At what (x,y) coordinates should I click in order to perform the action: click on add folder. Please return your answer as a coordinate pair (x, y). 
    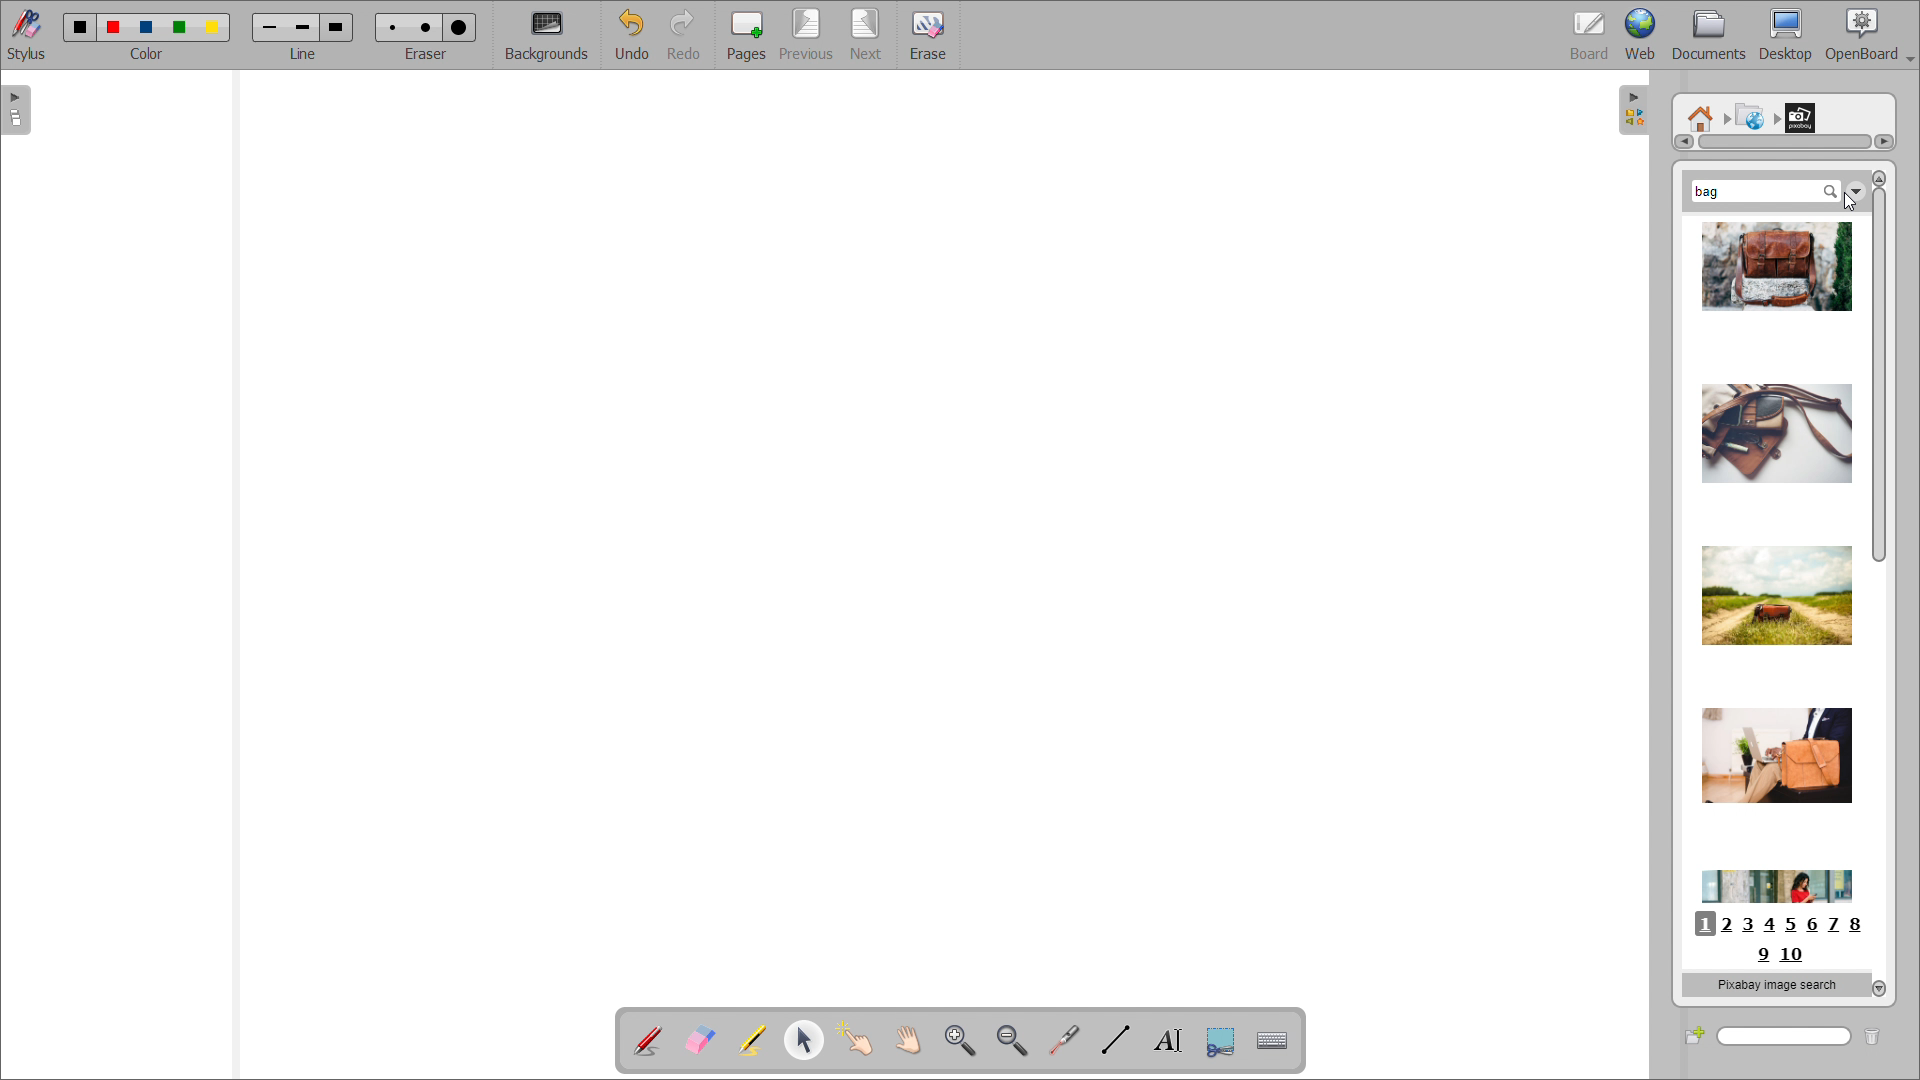
    Looking at the image, I should click on (1694, 1035).